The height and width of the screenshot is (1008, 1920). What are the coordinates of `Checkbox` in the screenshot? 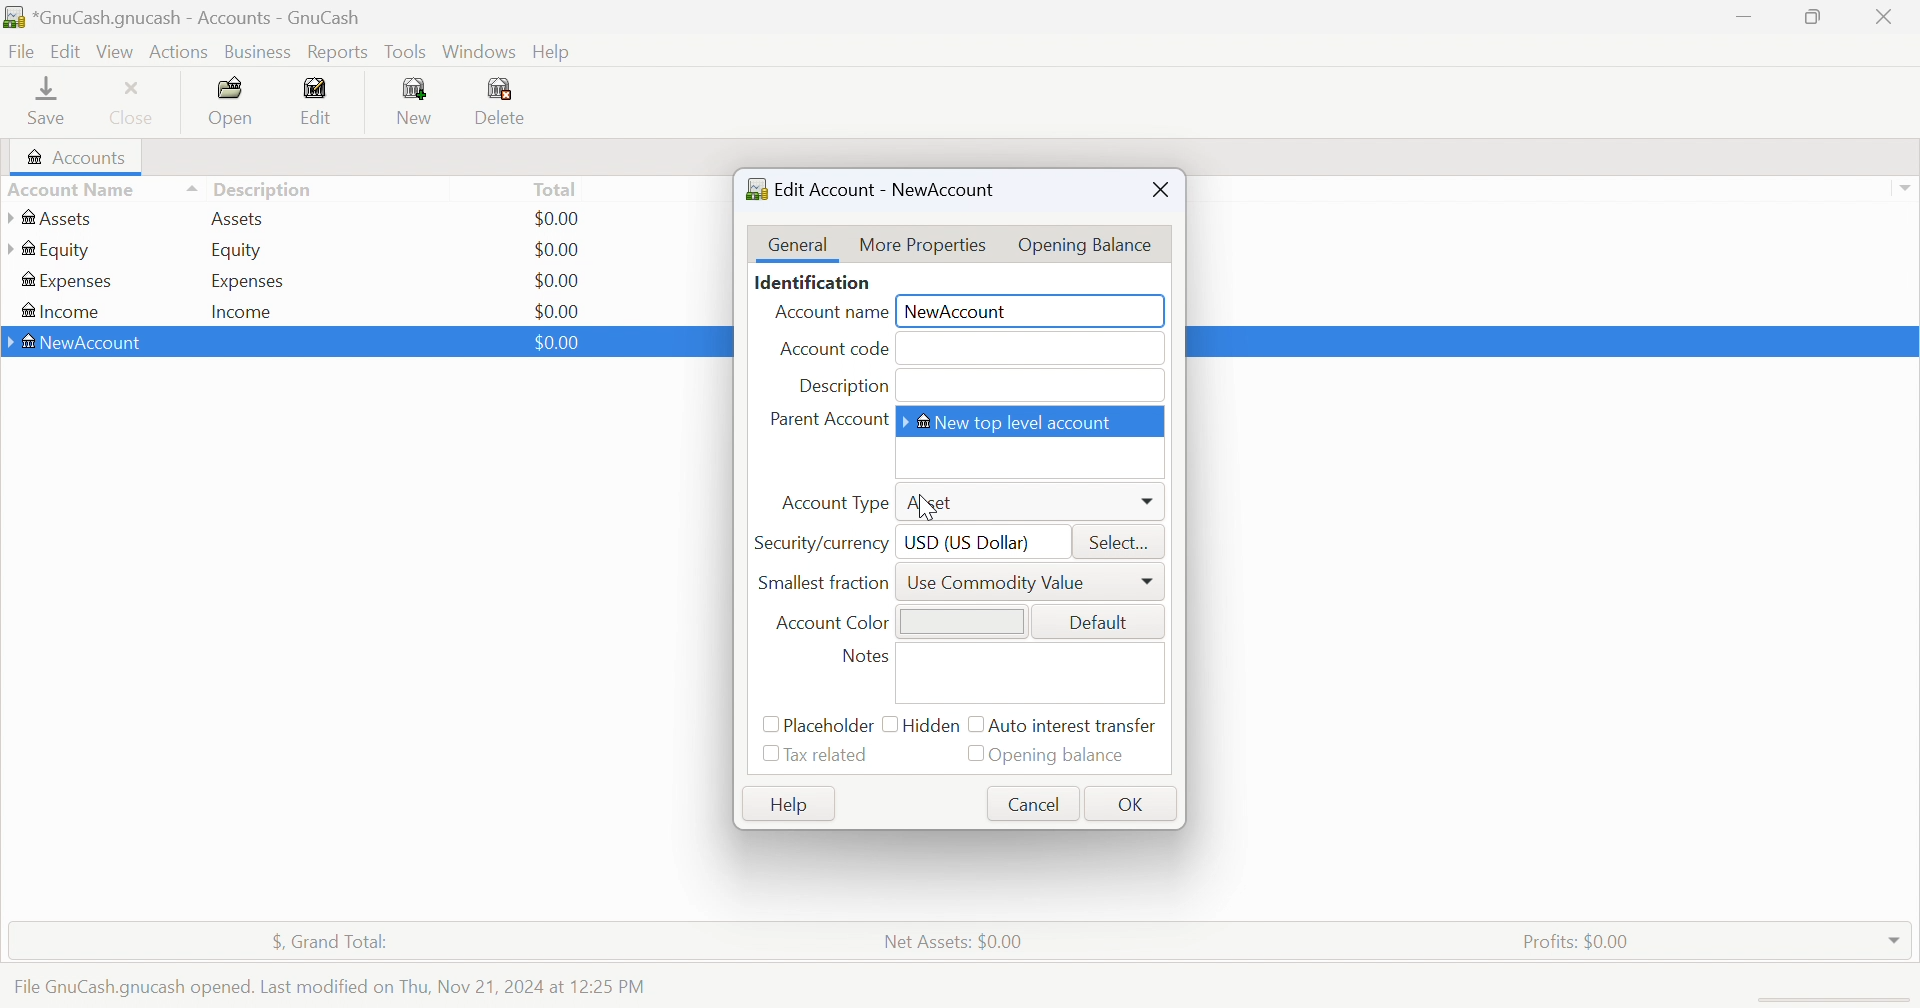 It's located at (973, 755).